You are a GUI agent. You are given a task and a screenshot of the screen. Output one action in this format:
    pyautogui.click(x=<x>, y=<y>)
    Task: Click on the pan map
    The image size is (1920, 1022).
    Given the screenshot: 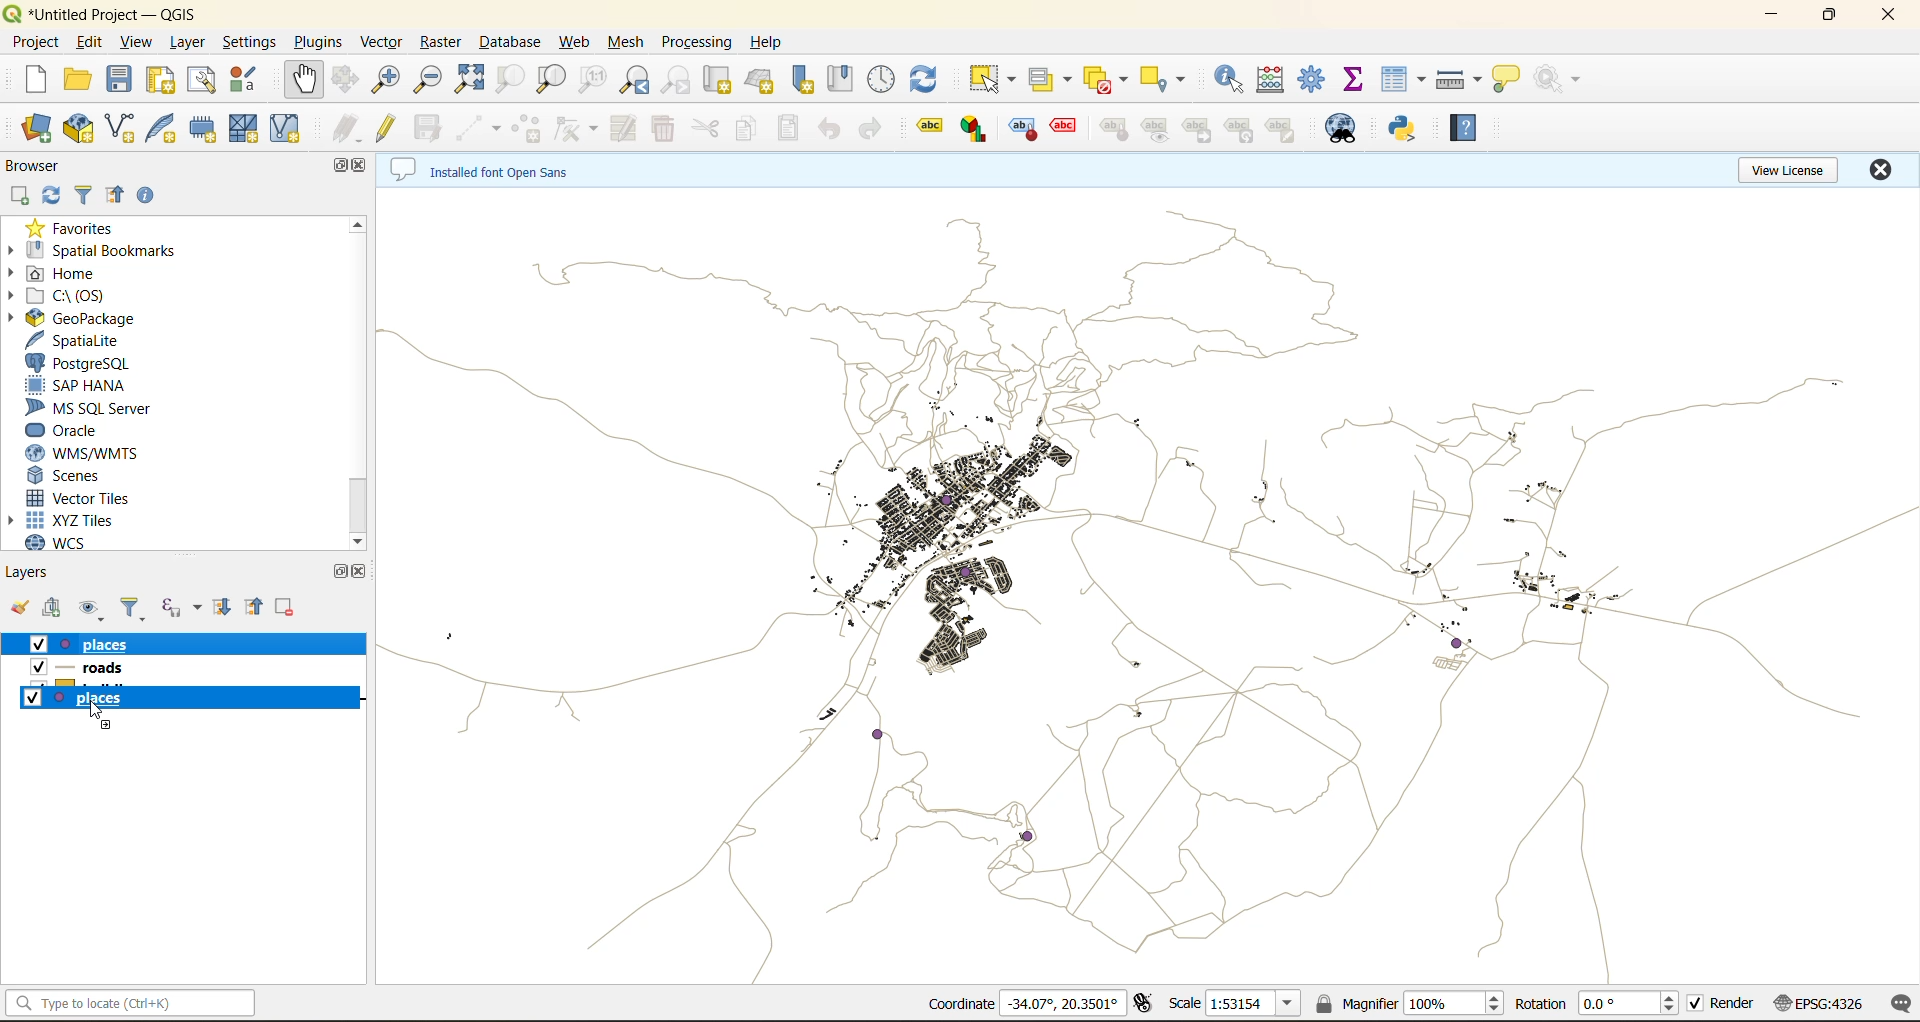 What is the action you would take?
    pyautogui.click(x=312, y=81)
    